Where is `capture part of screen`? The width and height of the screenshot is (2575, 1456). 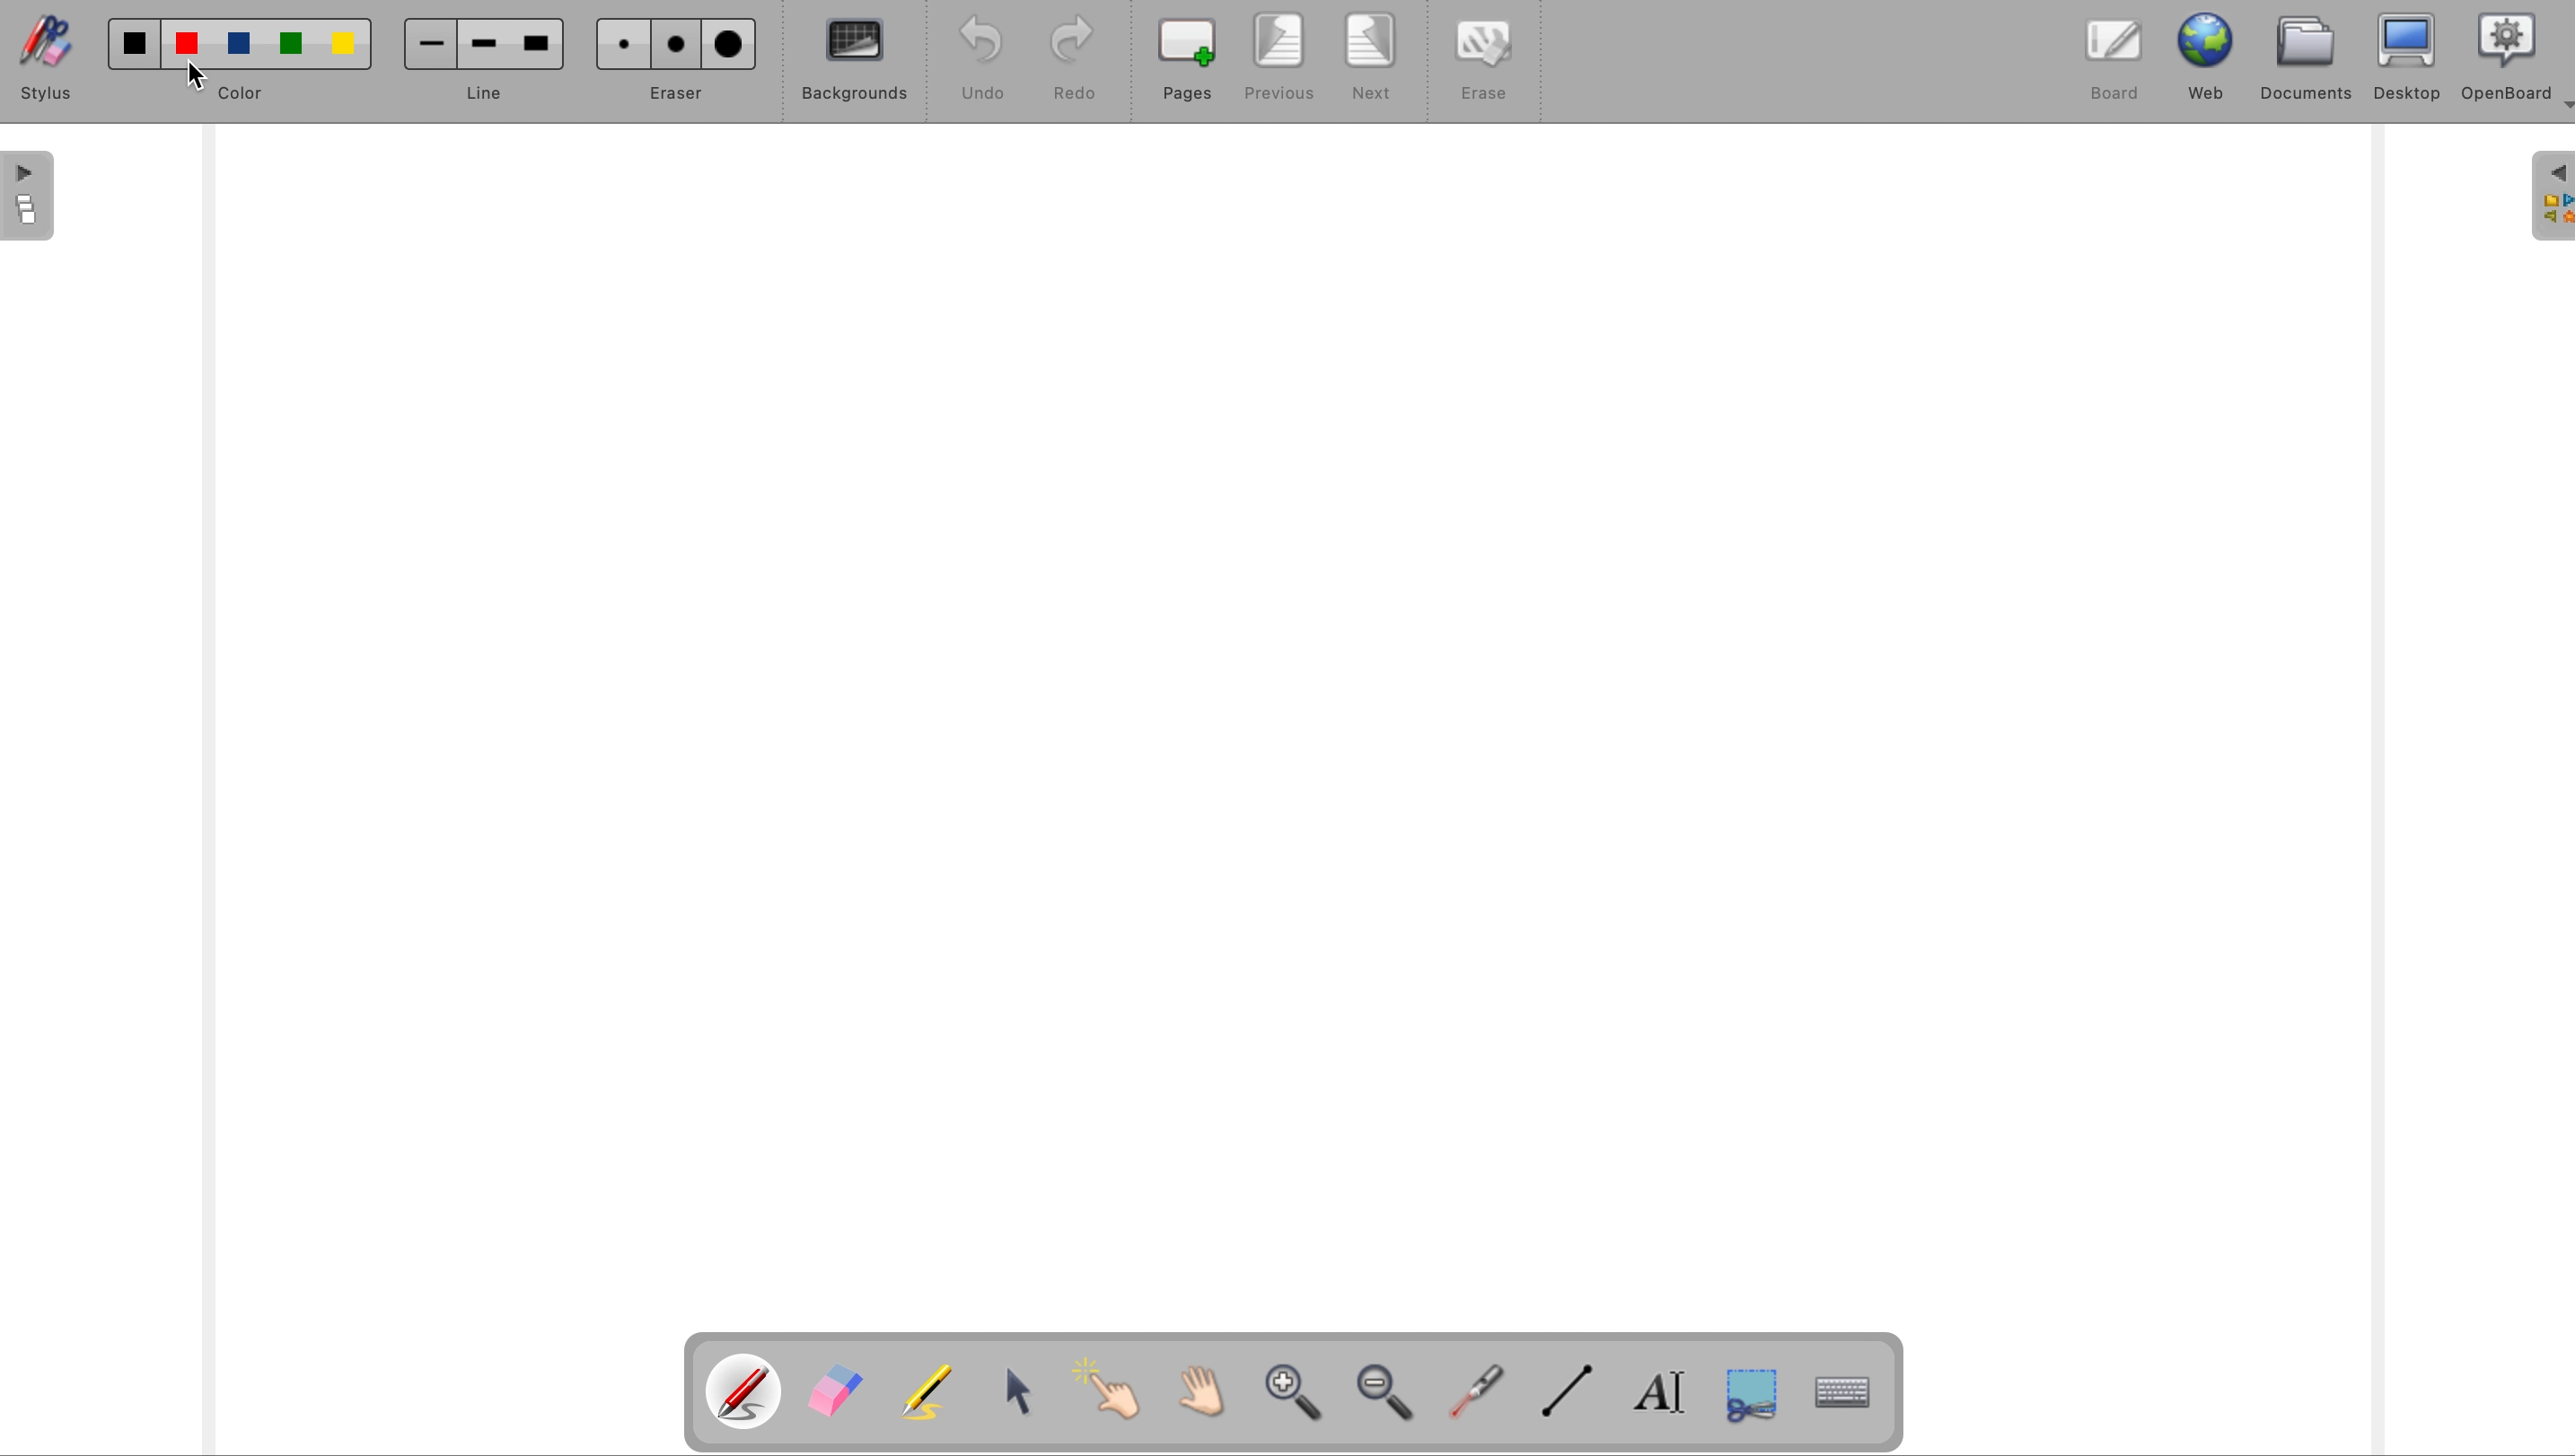 capture part of screen is located at coordinates (1765, 1401).